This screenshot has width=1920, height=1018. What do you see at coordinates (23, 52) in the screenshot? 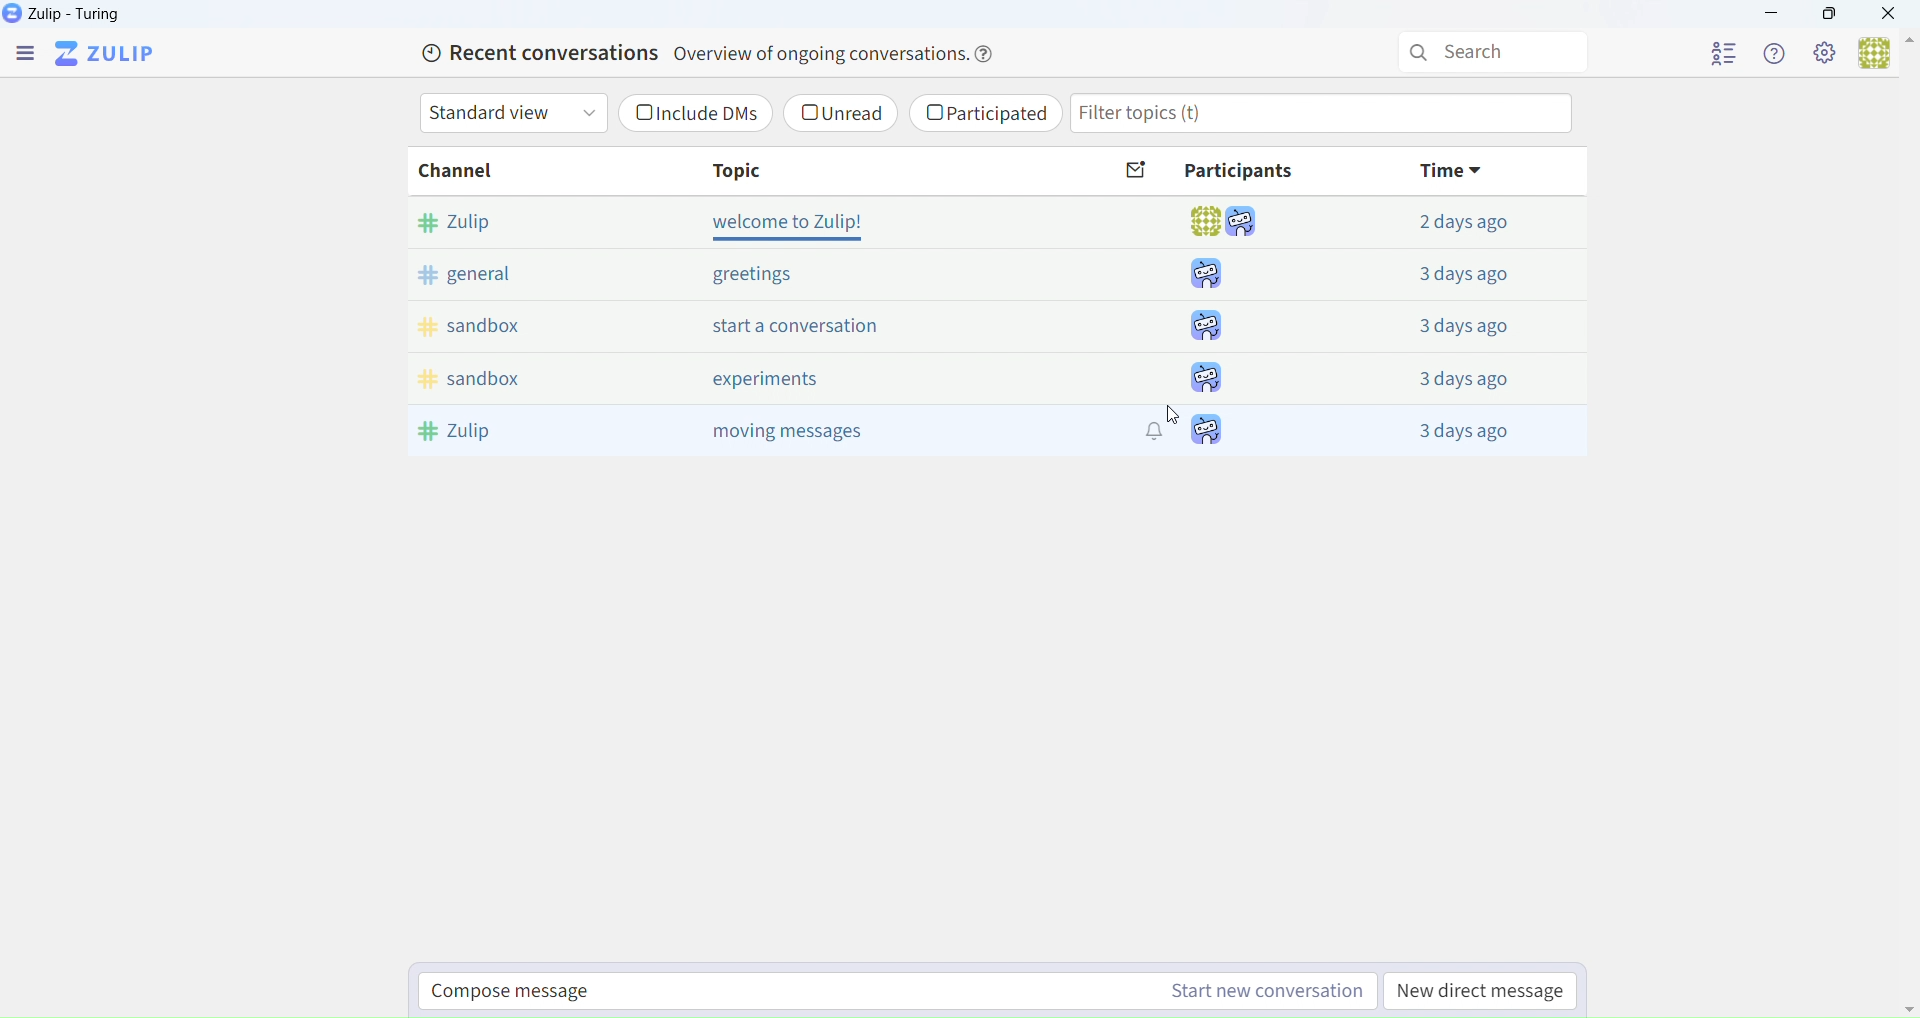
I see `Menu Bar` at bounding box center [23, 52].